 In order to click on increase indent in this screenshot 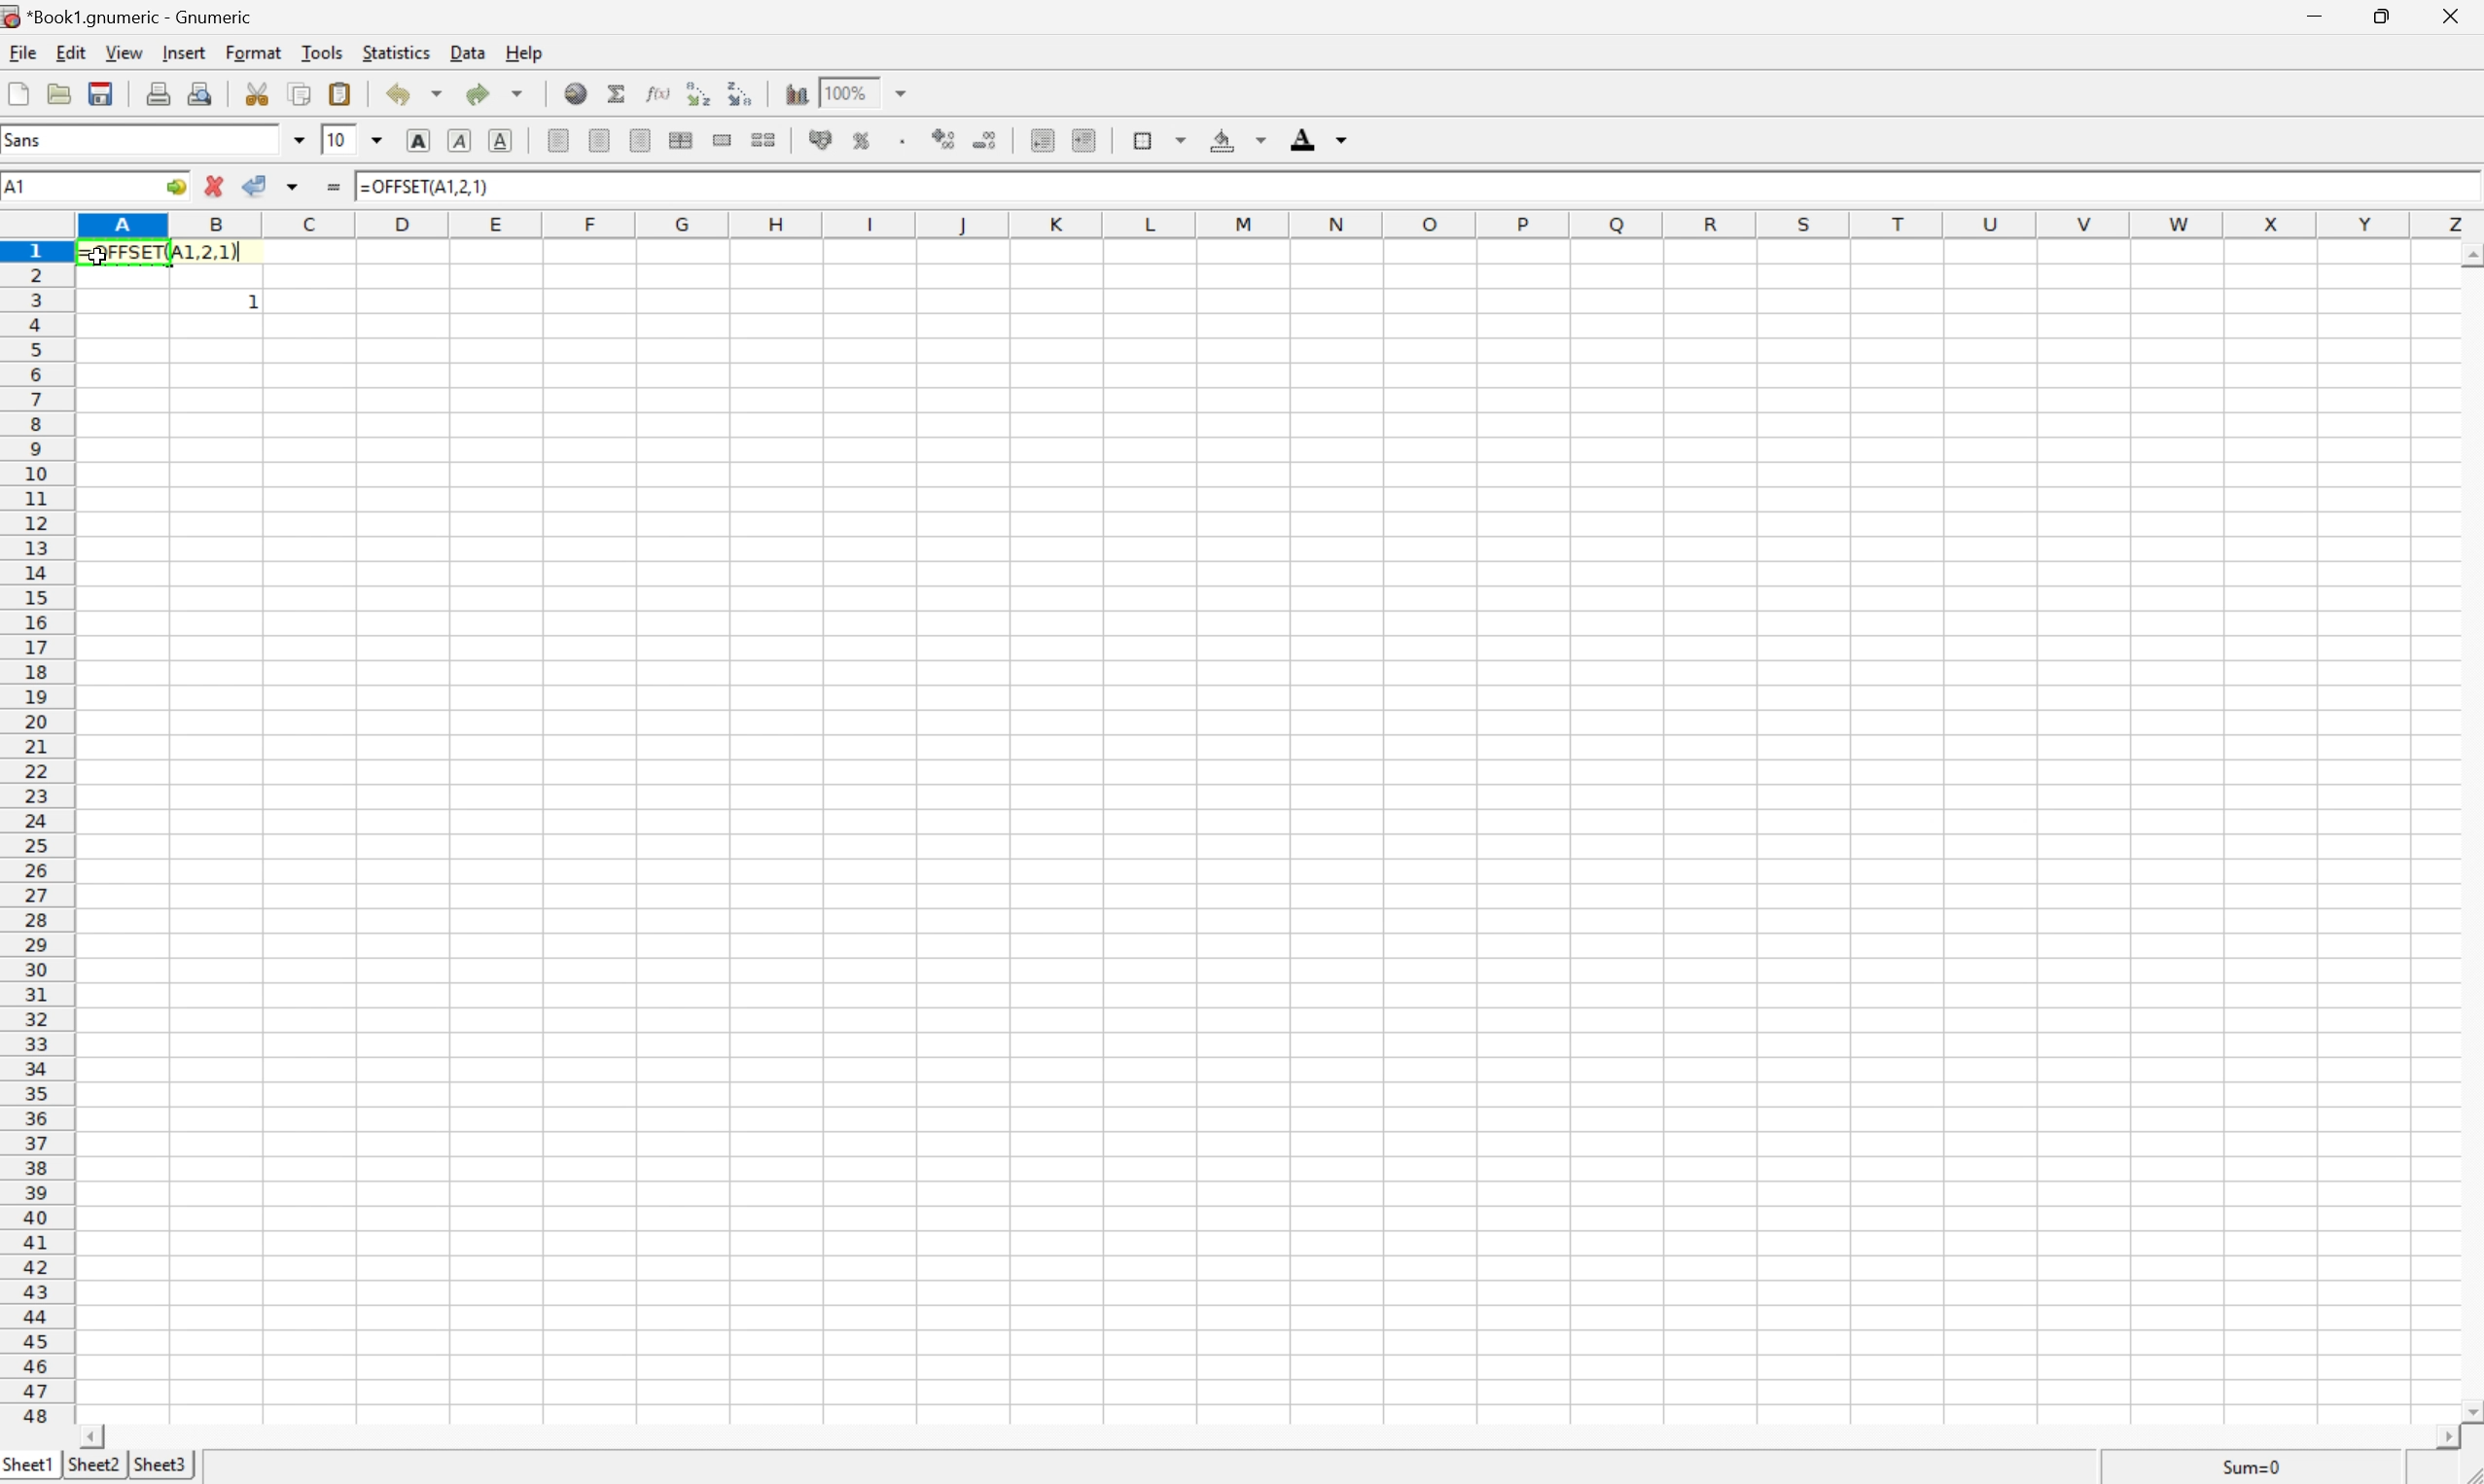, I will do `click(1084, 138)`.